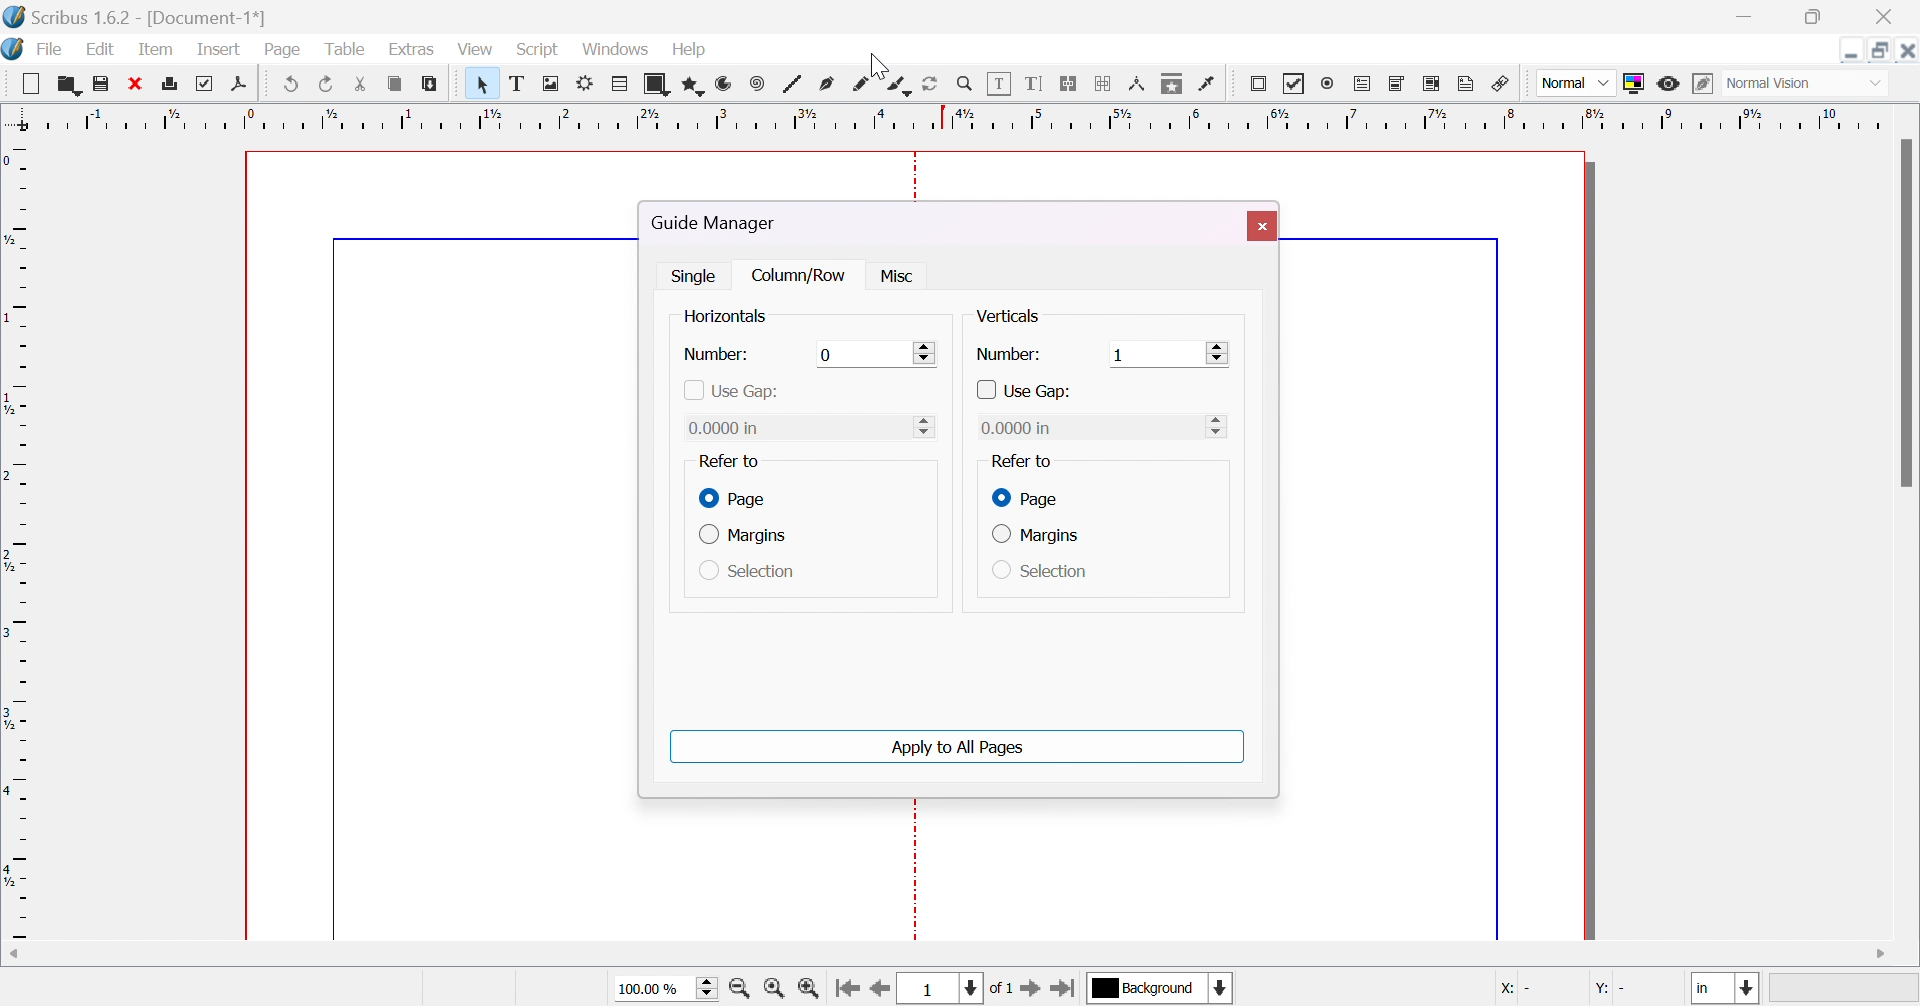  What do you see at coordinates (802, 276) in the screenshot?
I see `column /row` at bounding box center [802, 276].